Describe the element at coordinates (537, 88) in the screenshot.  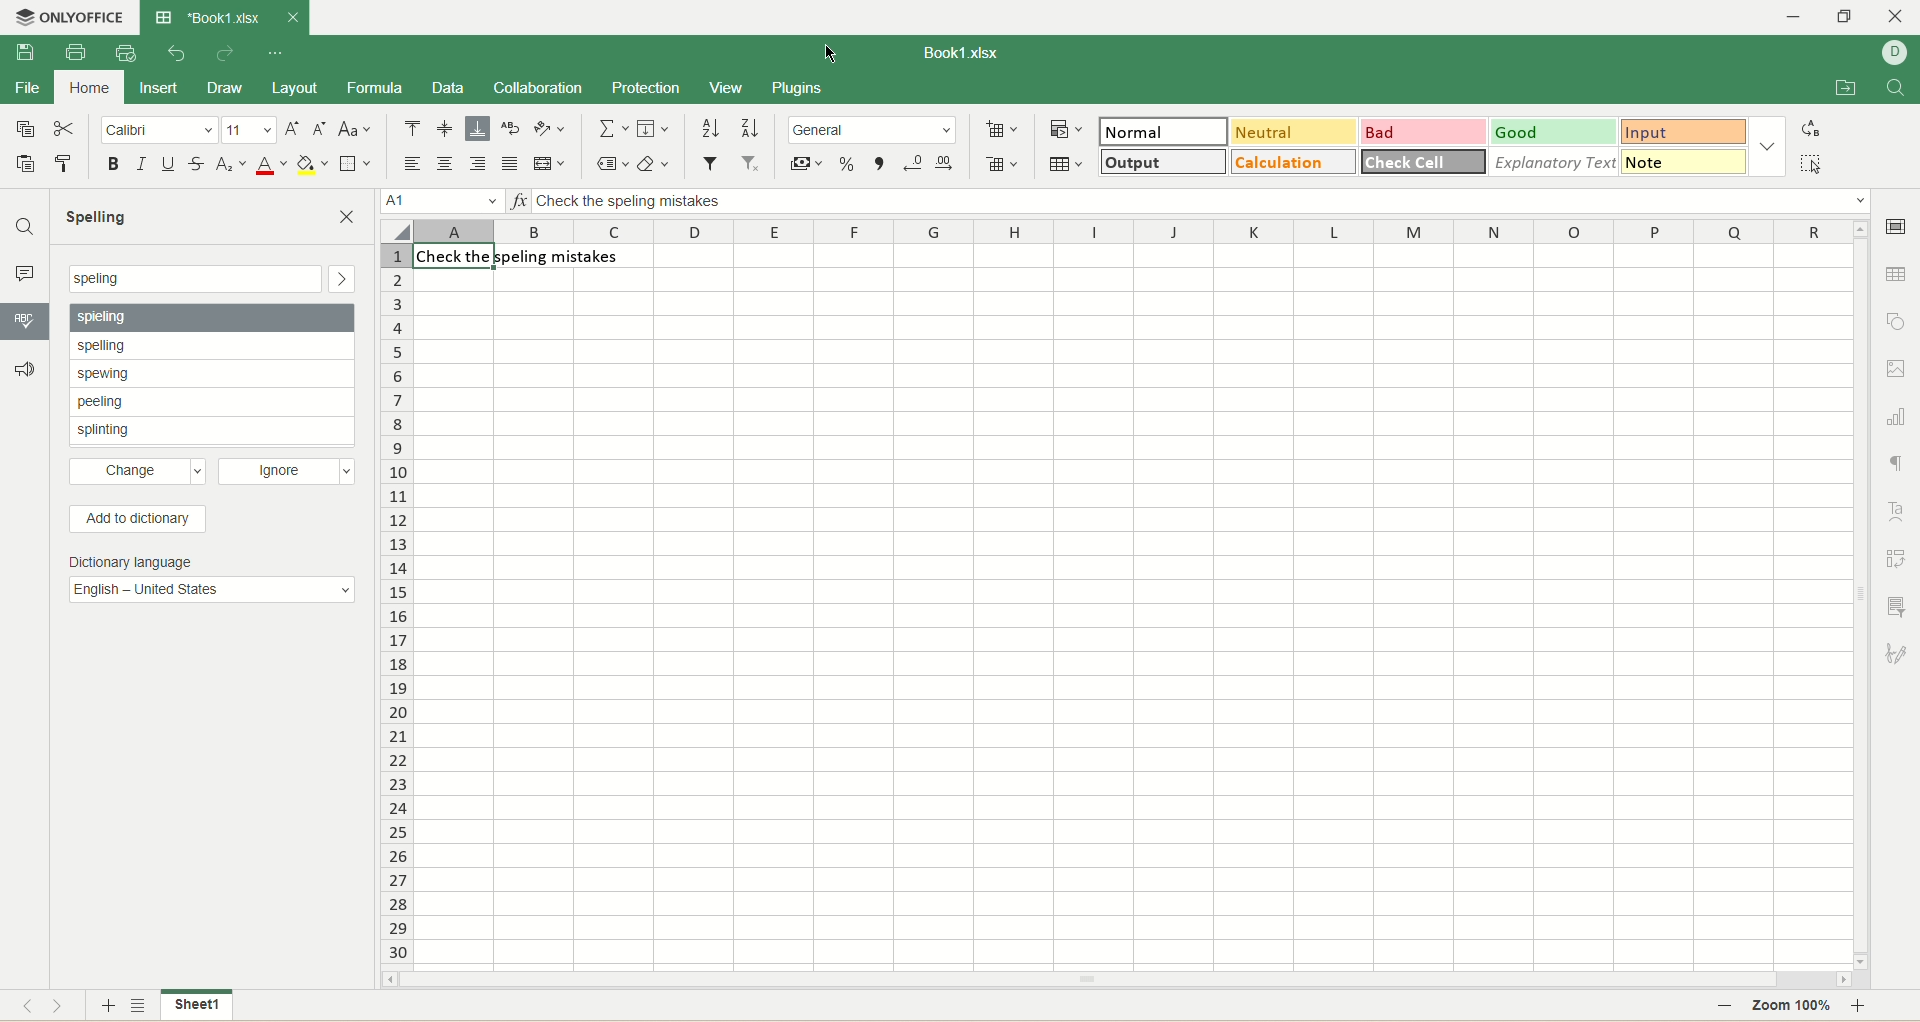
I see `collaboration` at that location.